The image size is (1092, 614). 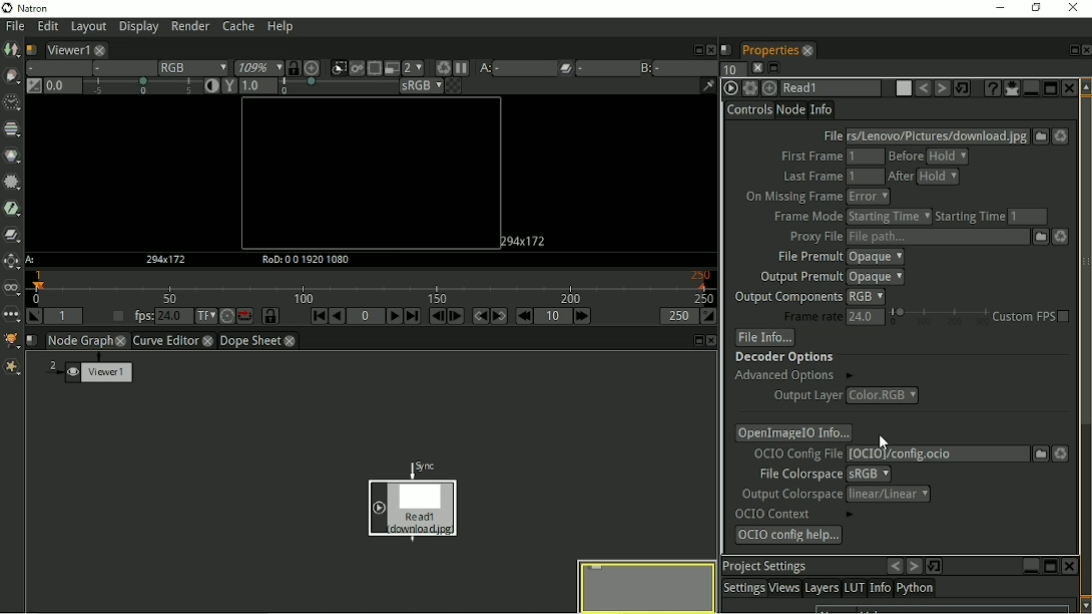 What do you see at coordinates (118, 88) in the screenshot?
I see `Gain` at bounding box center [118, 88].